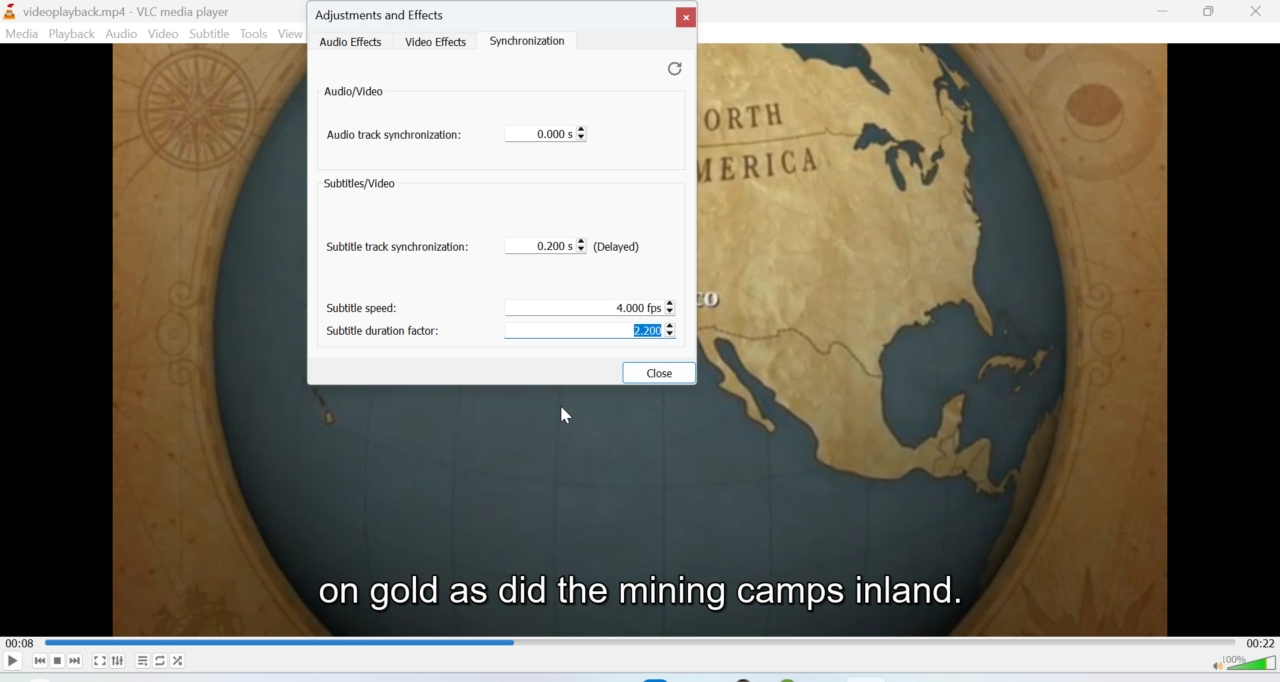 The image size is (1280, 682). What do you see at coordinates (141, 661) in the screenshot?
I see `Playlist` at bounding box center [141, 661].